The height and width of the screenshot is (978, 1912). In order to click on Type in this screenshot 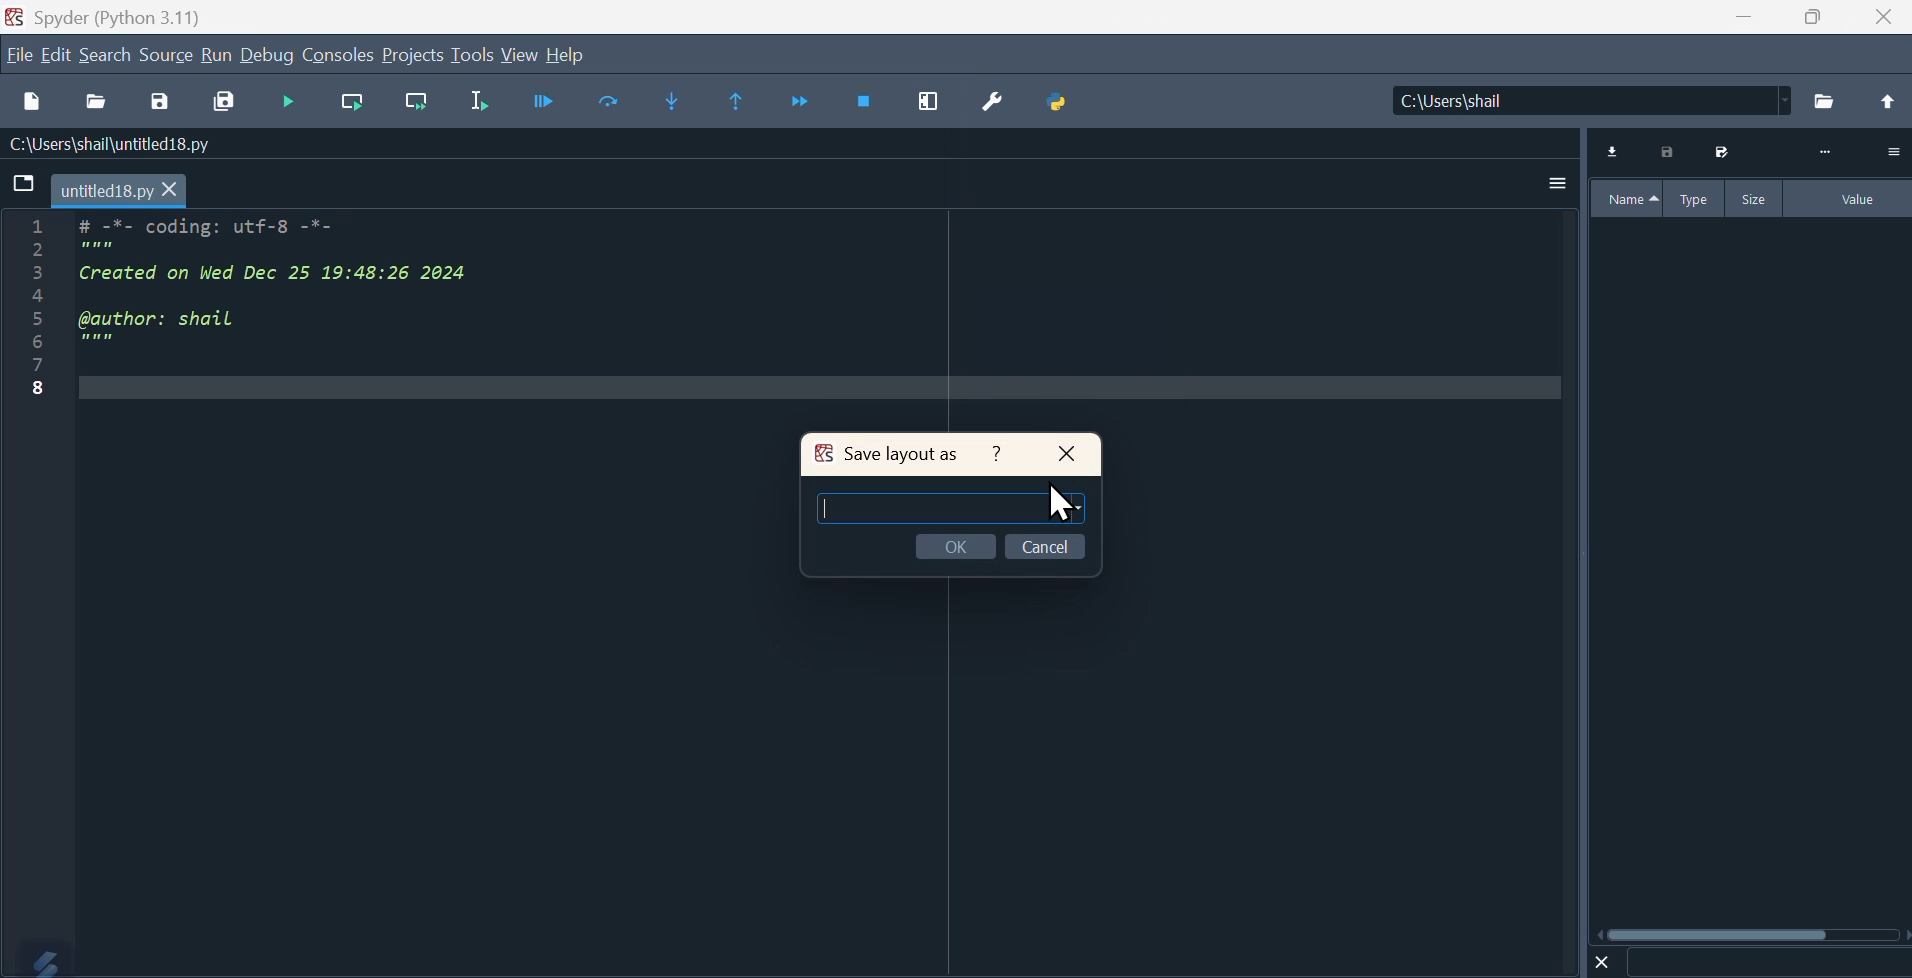, I will do `click(1697, 198)`.